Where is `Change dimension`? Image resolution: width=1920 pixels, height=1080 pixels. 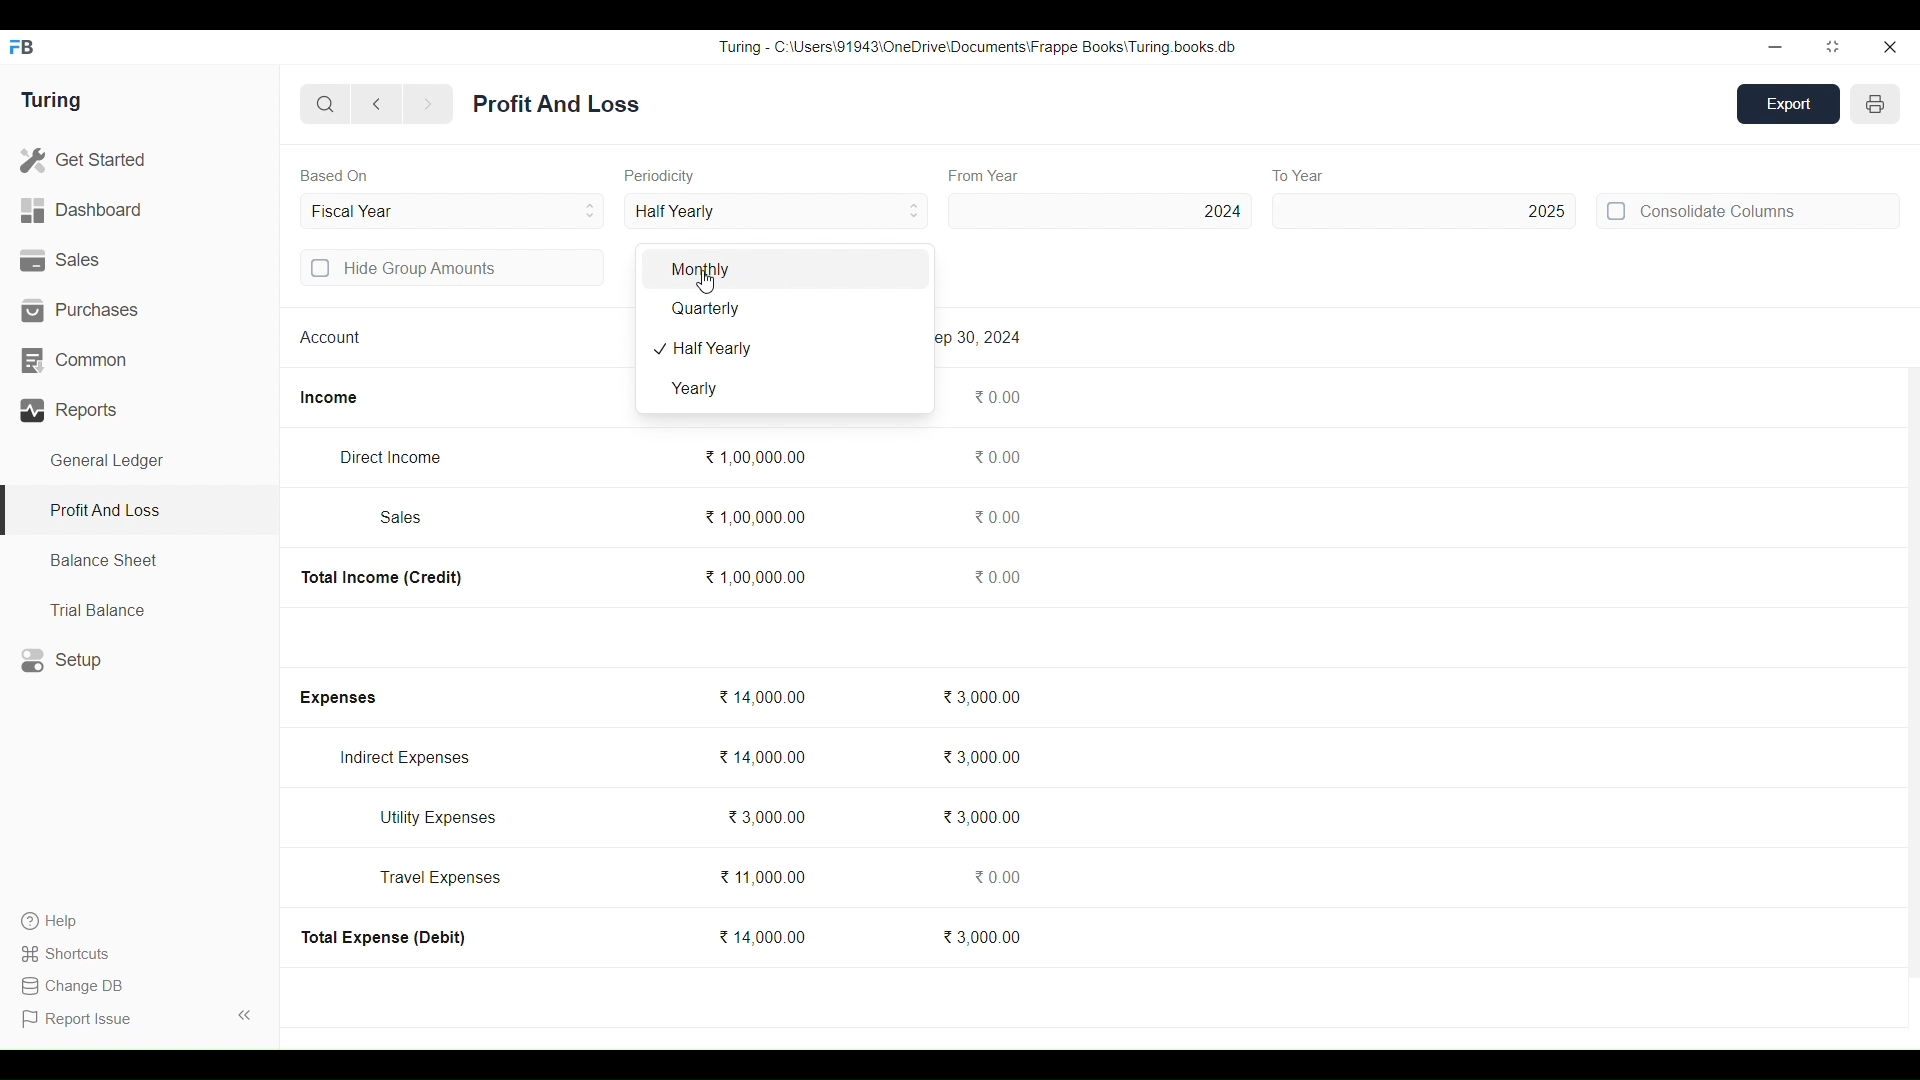
Change dimension is located at coordinates (1833, 47).